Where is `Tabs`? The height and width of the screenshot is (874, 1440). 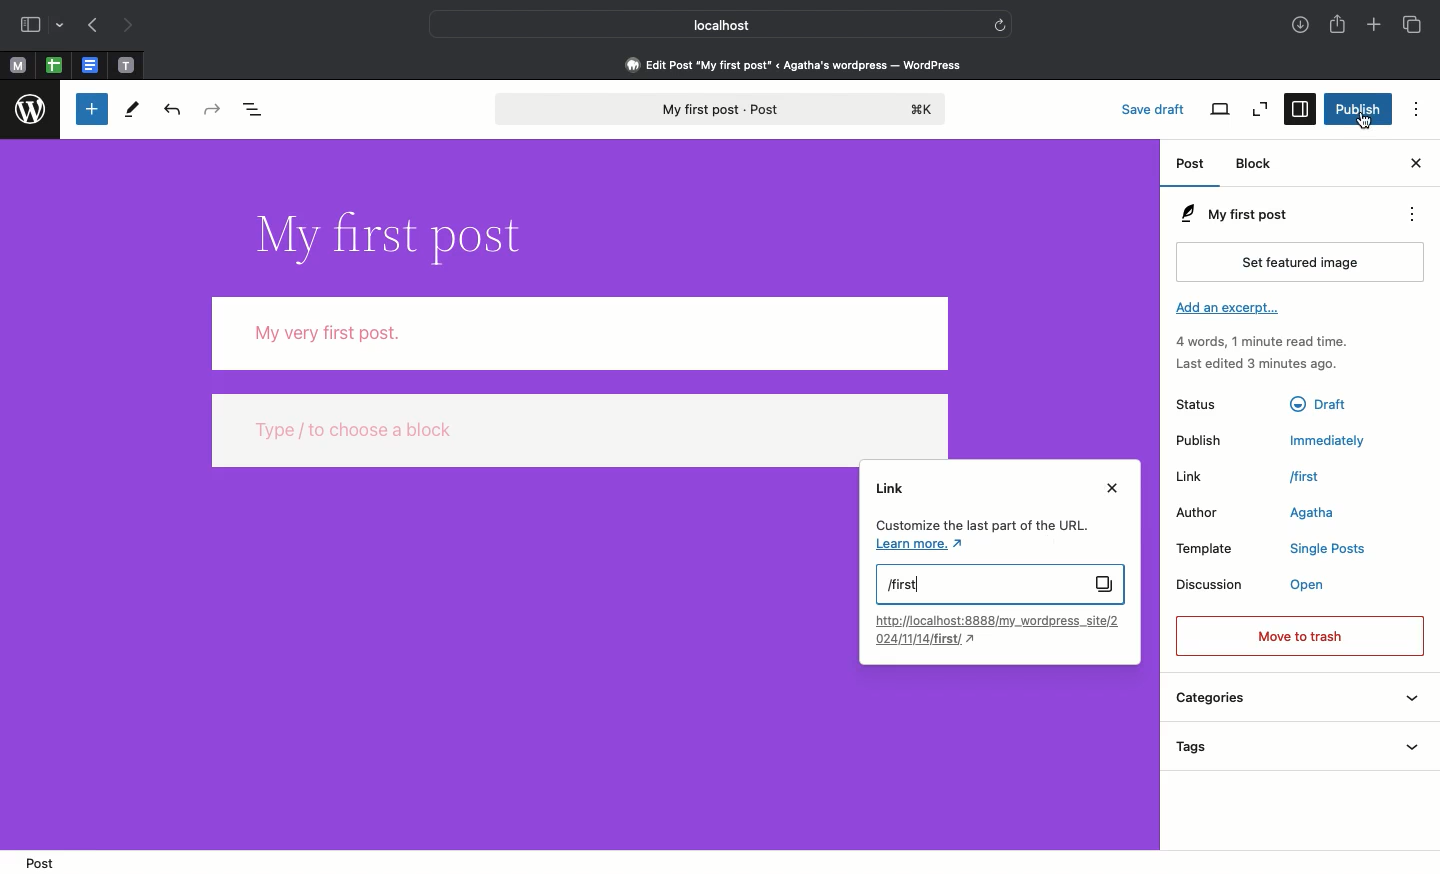 Tabs is located at coordinates (1415, 25).